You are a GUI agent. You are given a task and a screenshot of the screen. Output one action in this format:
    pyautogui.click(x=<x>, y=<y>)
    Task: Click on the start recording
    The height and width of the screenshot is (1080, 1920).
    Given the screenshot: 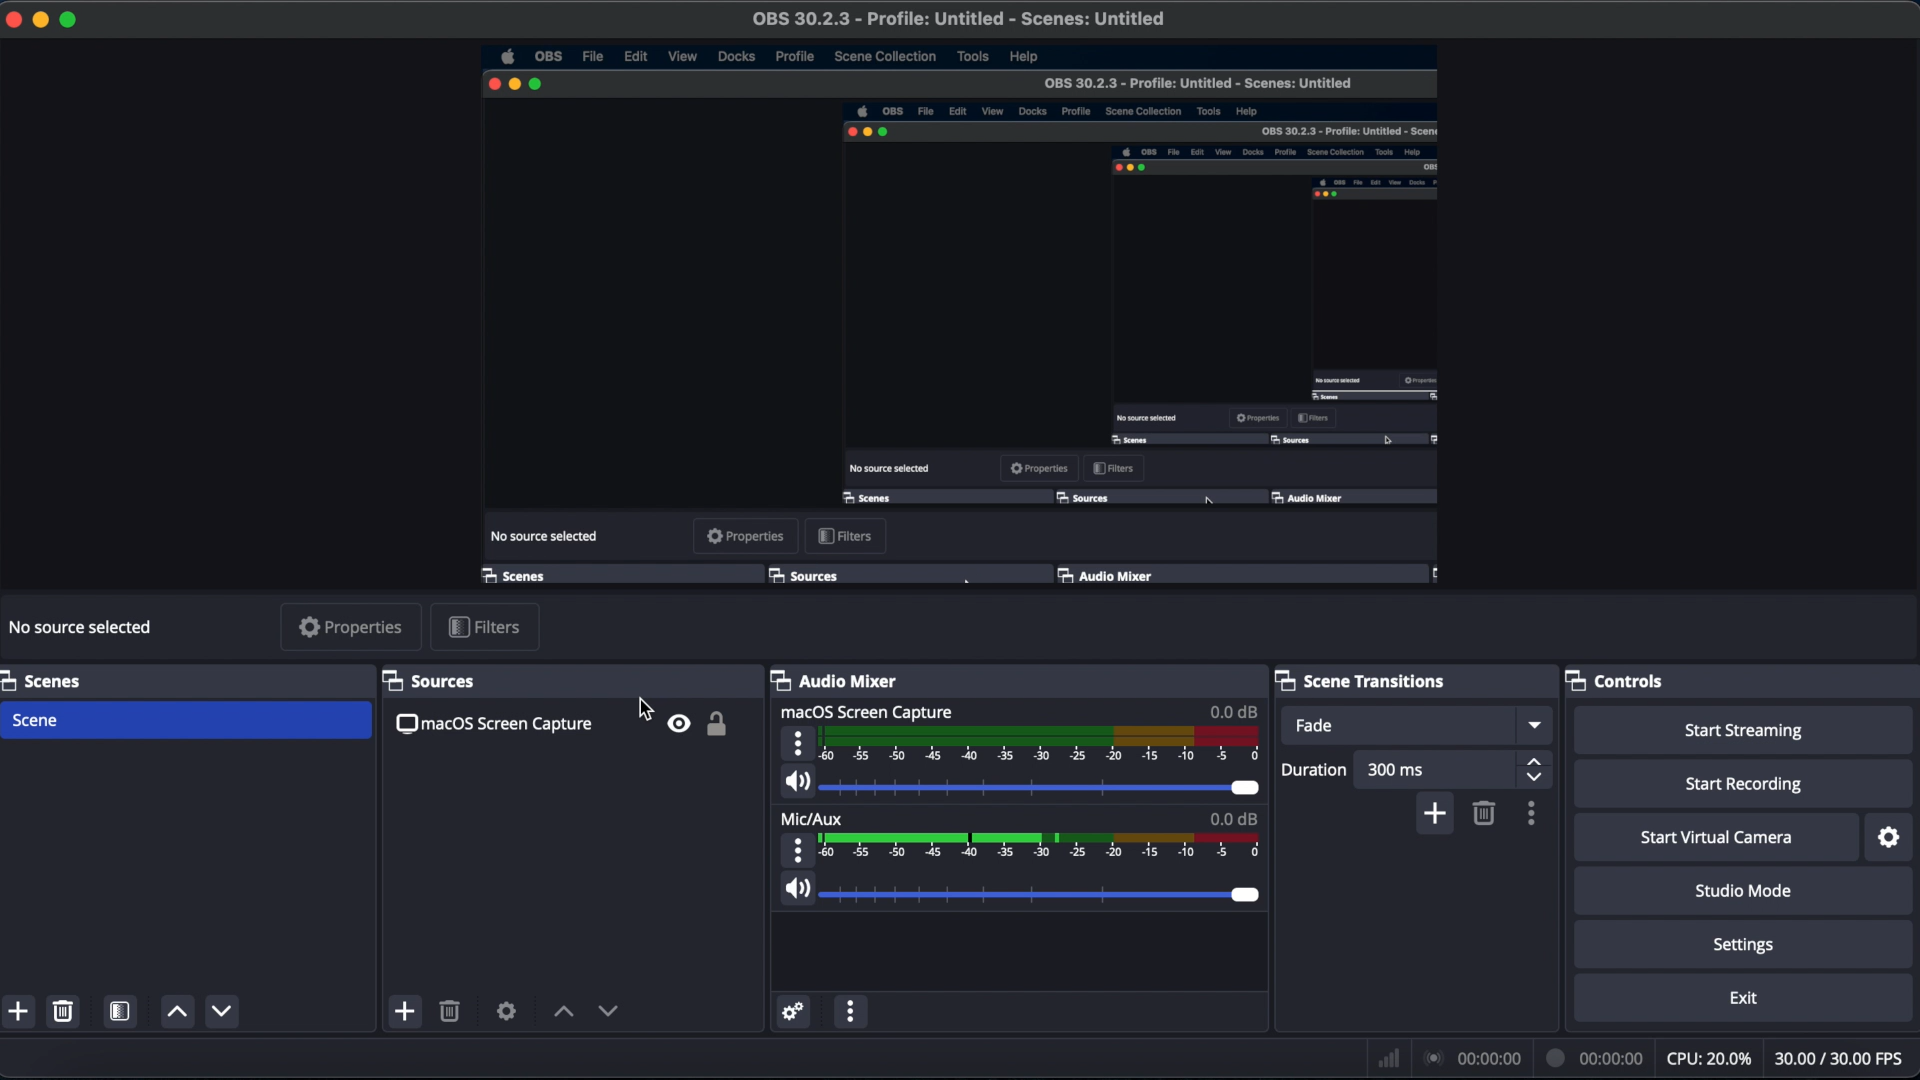 What is the action you would take?
    pyautogui.click(x=1749, y=784)
    